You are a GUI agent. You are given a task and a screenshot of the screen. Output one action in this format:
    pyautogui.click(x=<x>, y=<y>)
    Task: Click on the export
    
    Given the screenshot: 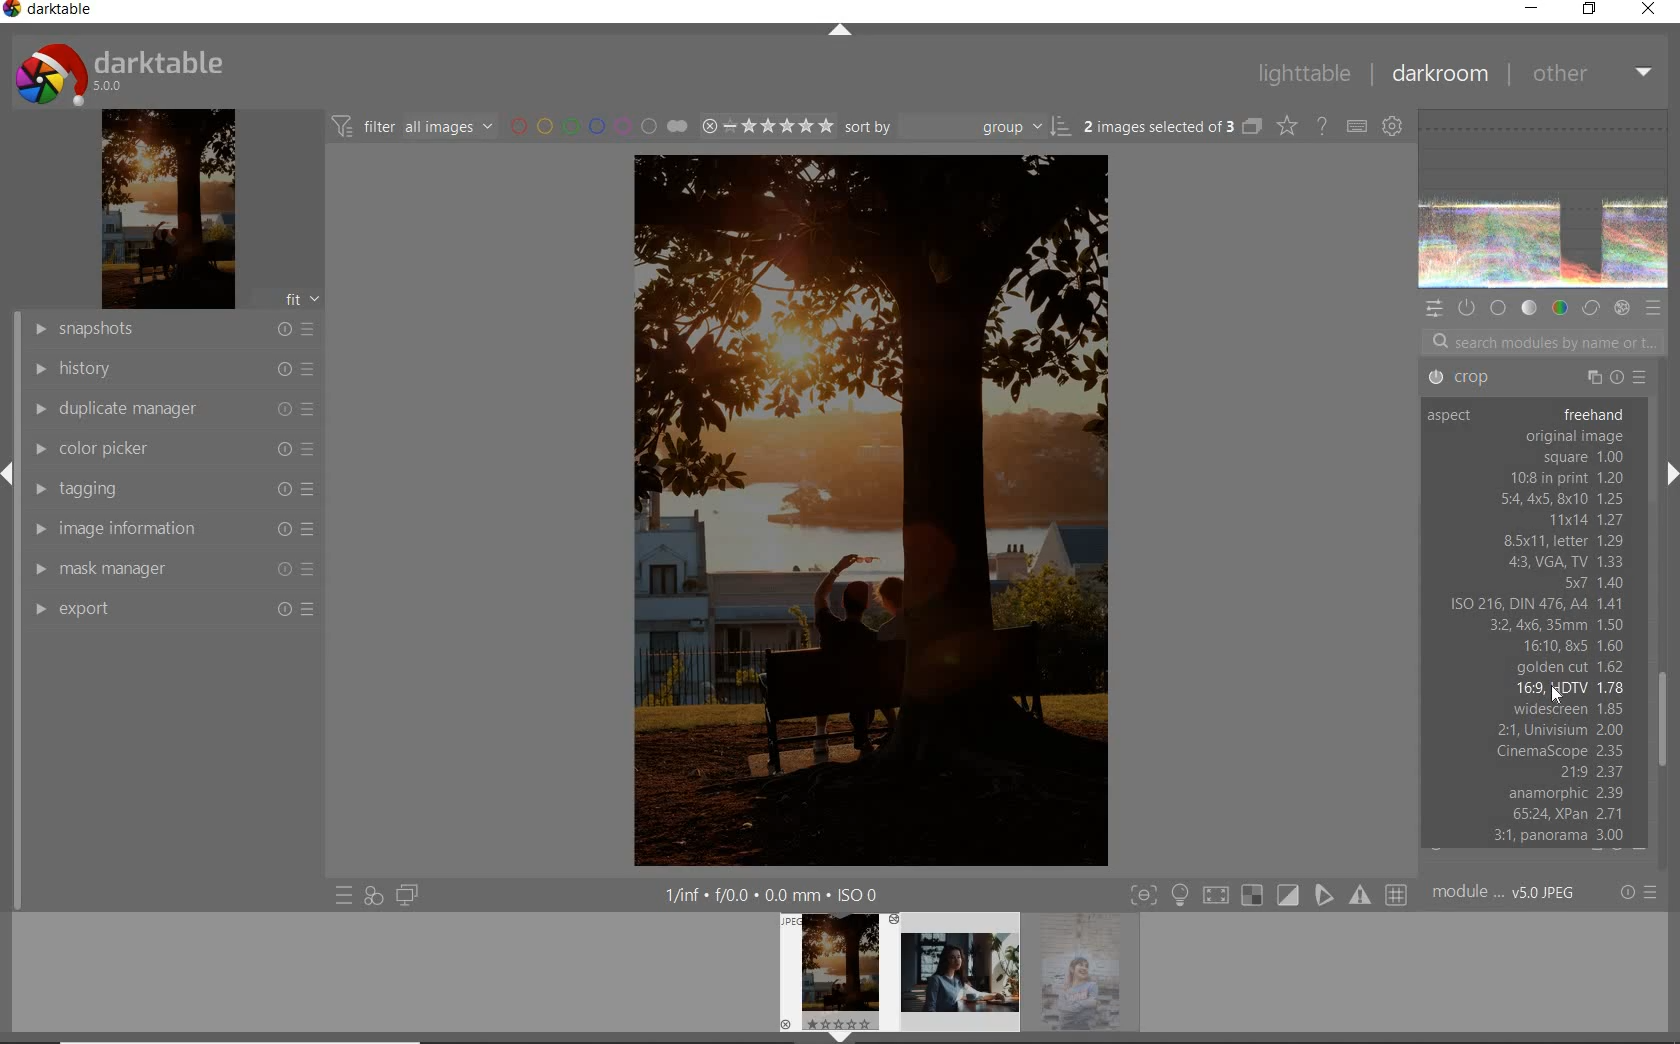 What is the action you would take?
    pyautogui.click(x=172, y=609)
    